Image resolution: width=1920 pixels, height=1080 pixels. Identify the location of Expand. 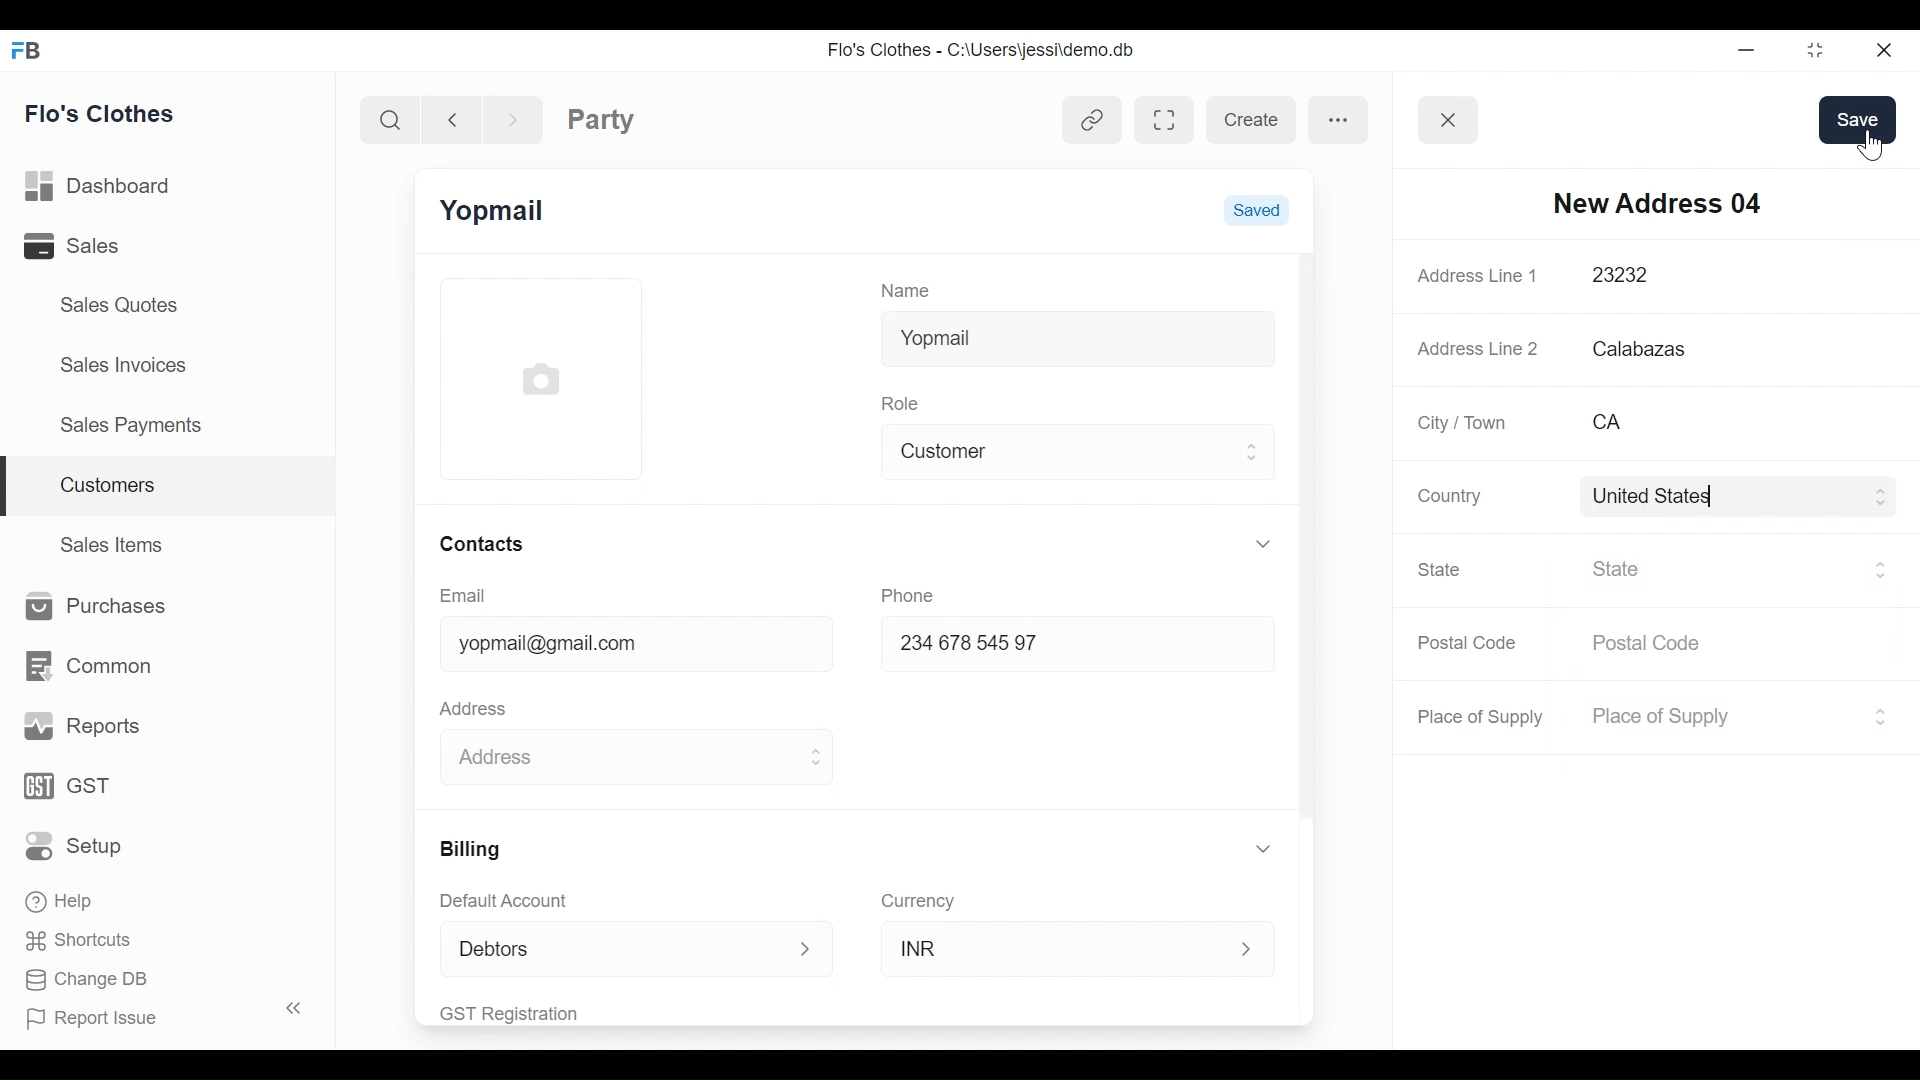
(807, 950).